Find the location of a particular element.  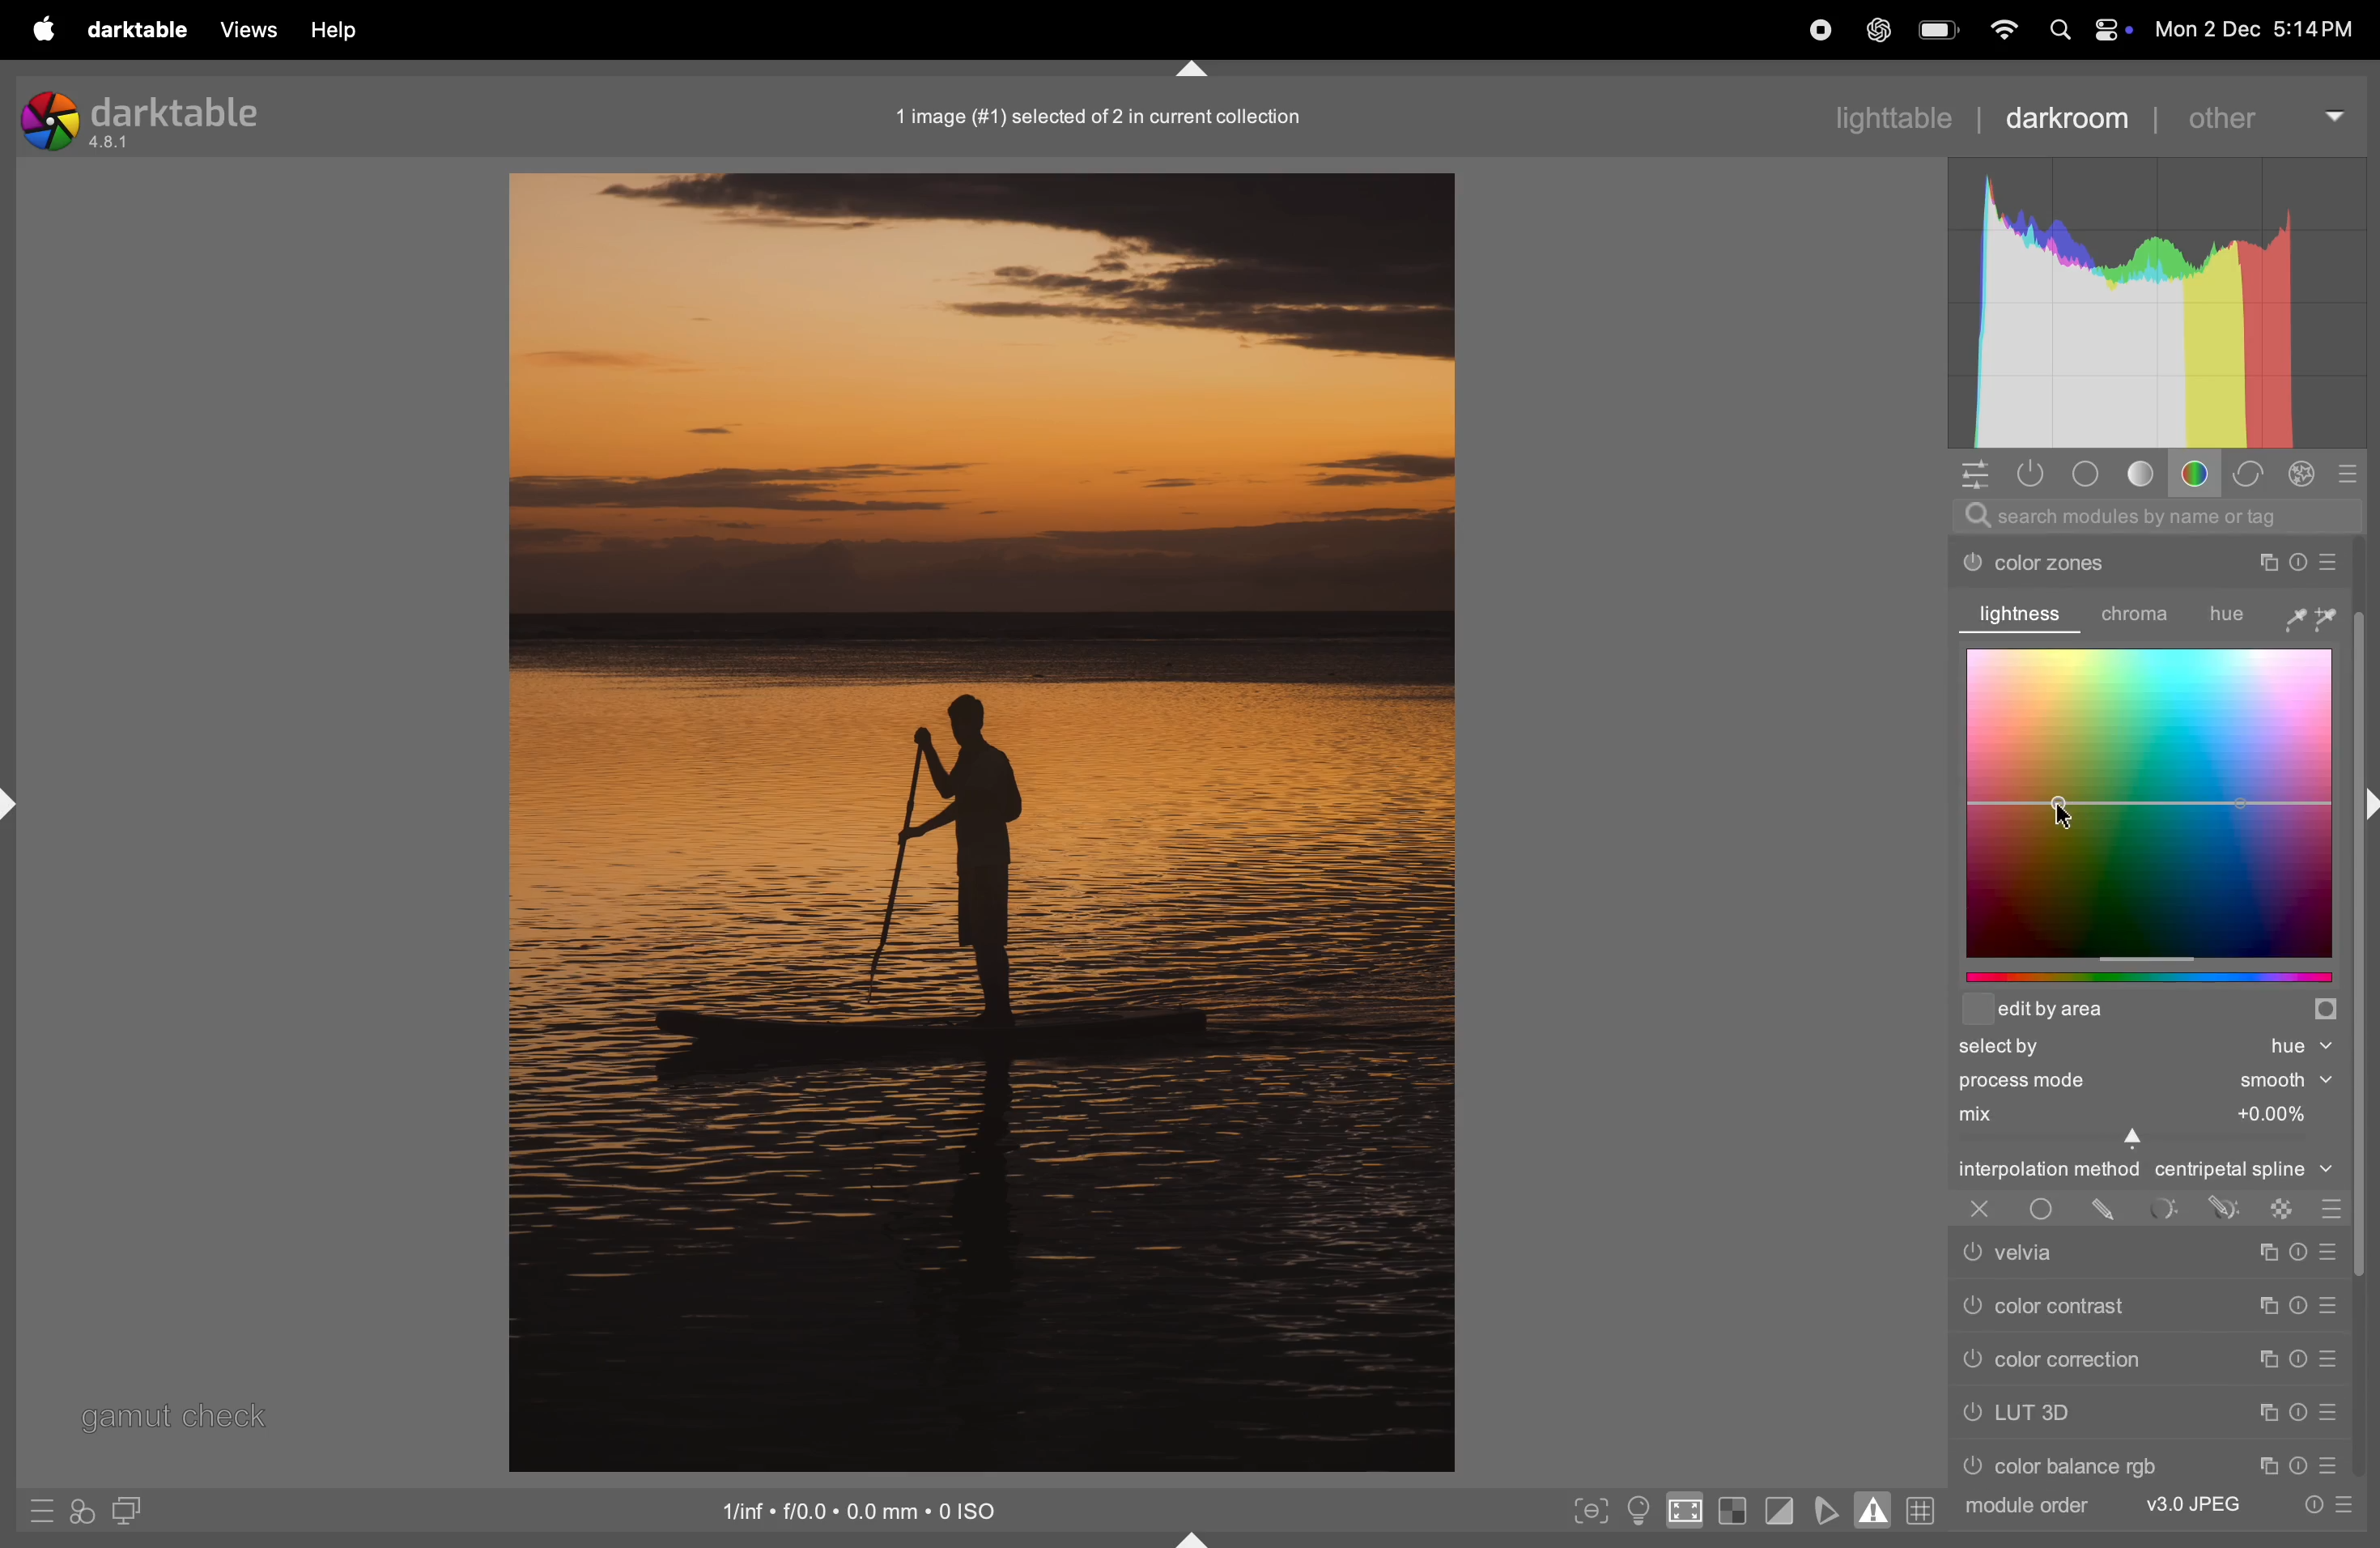

 is located at coordinates (2196, 472).